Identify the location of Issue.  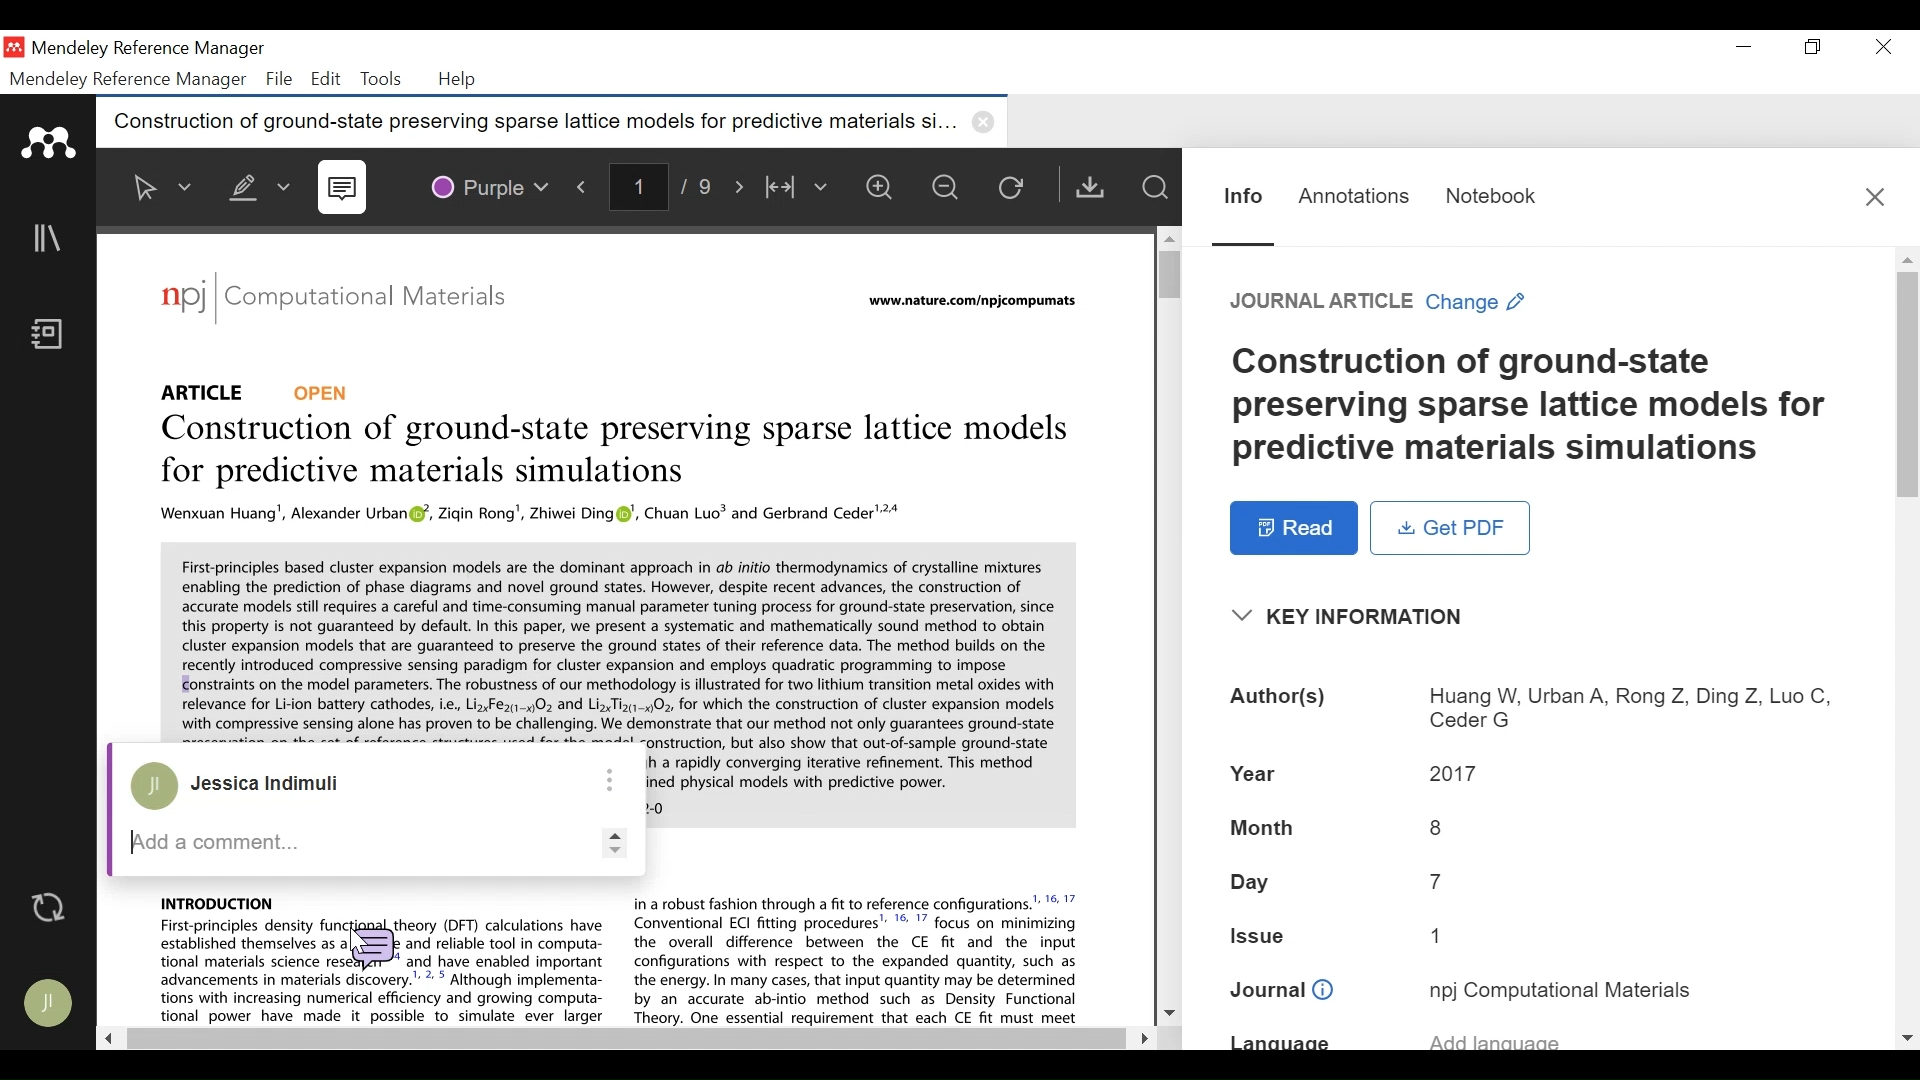
(1538, 940).